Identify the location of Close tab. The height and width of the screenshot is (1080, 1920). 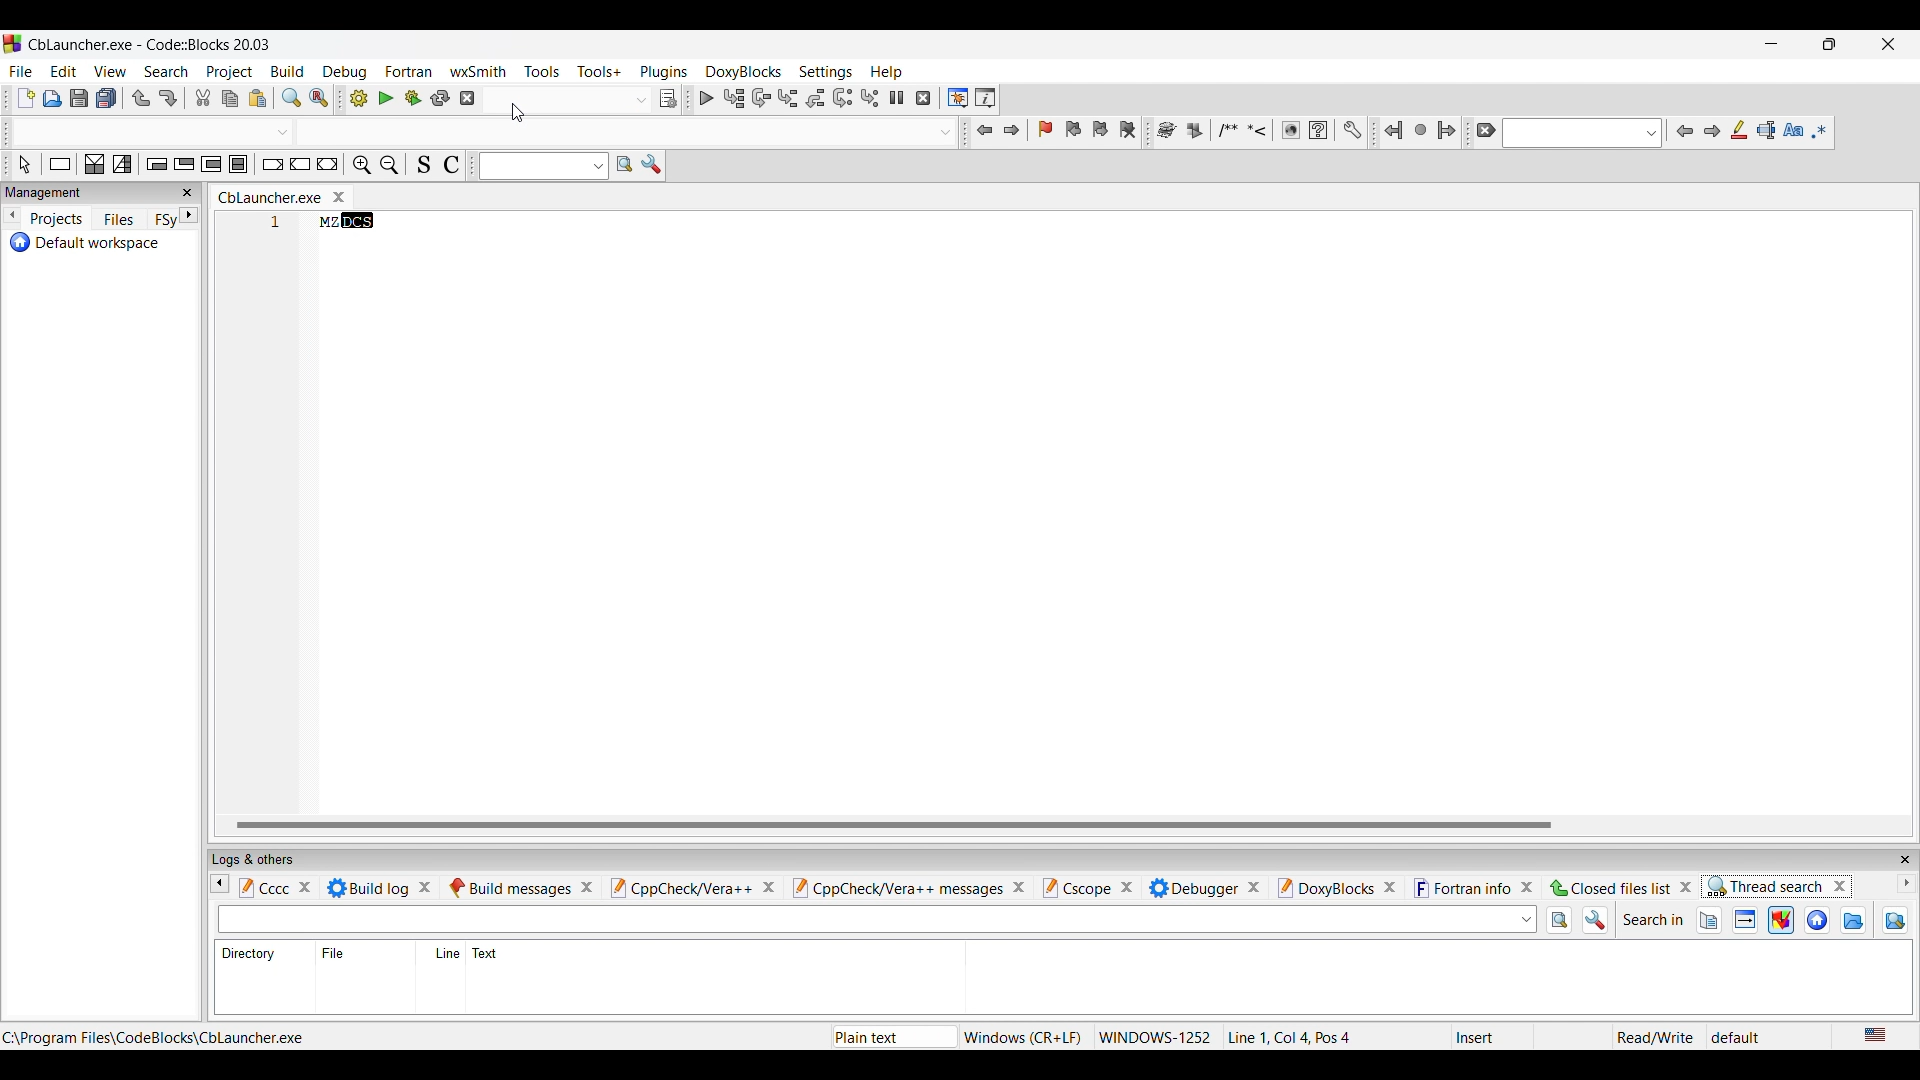
(425, 887).